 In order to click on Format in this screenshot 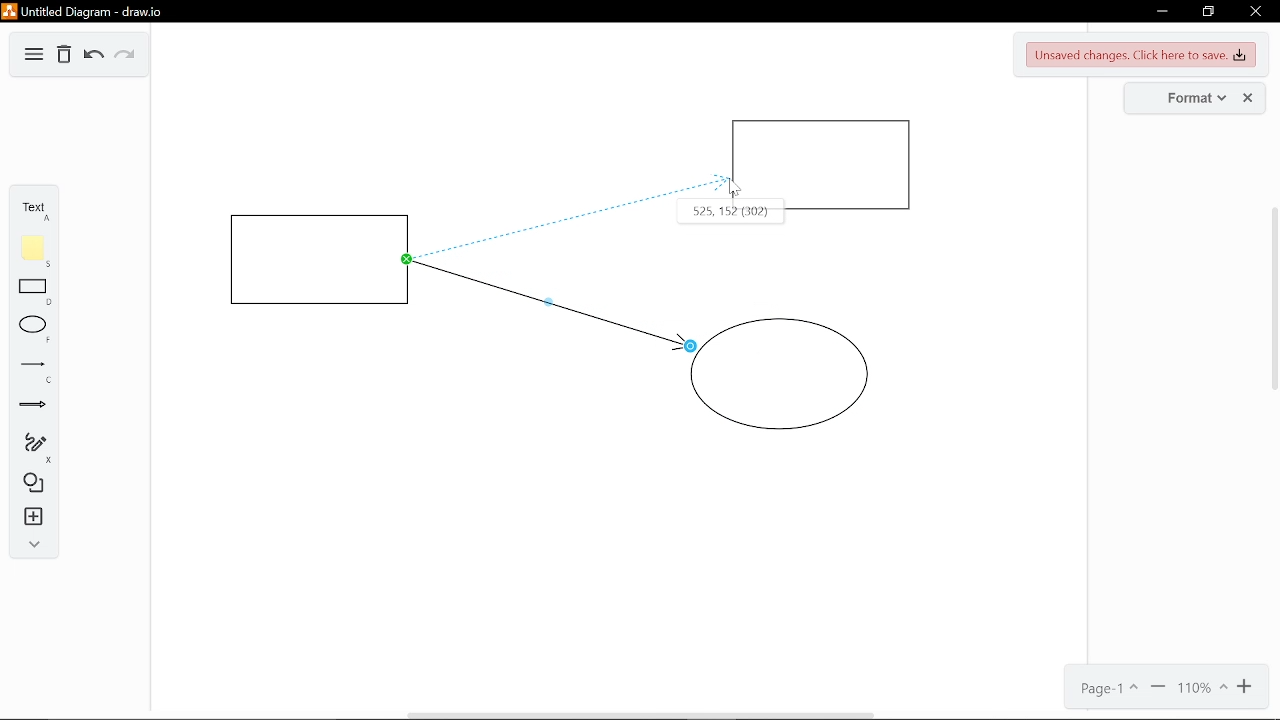, I will do `click(1178, 97)`.